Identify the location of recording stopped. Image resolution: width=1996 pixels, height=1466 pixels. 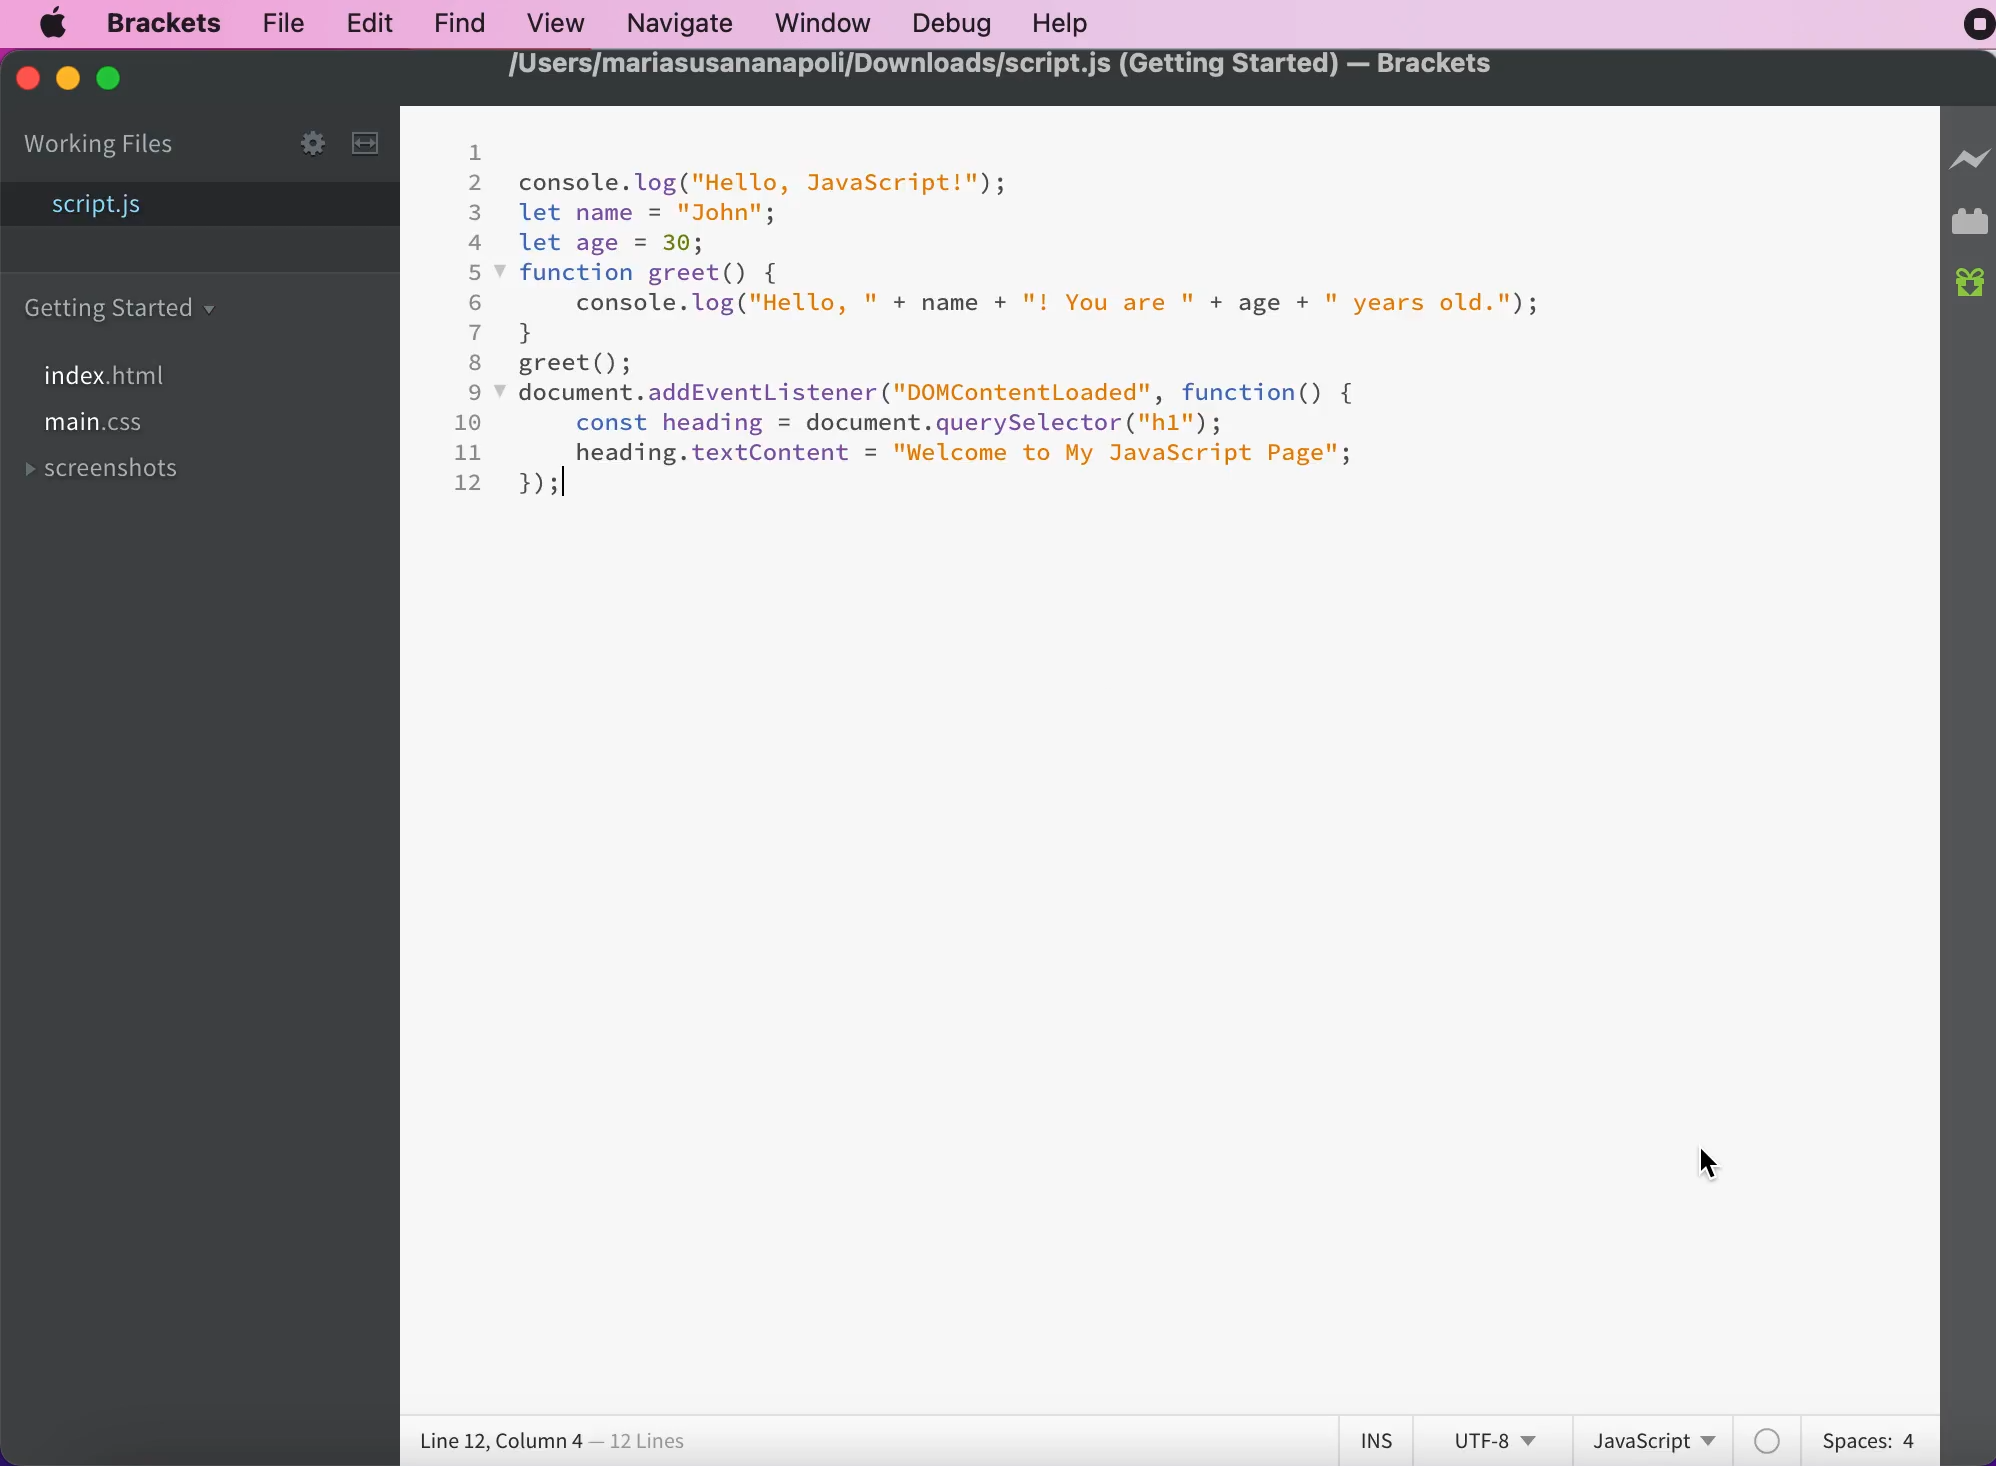
(1967, 30).